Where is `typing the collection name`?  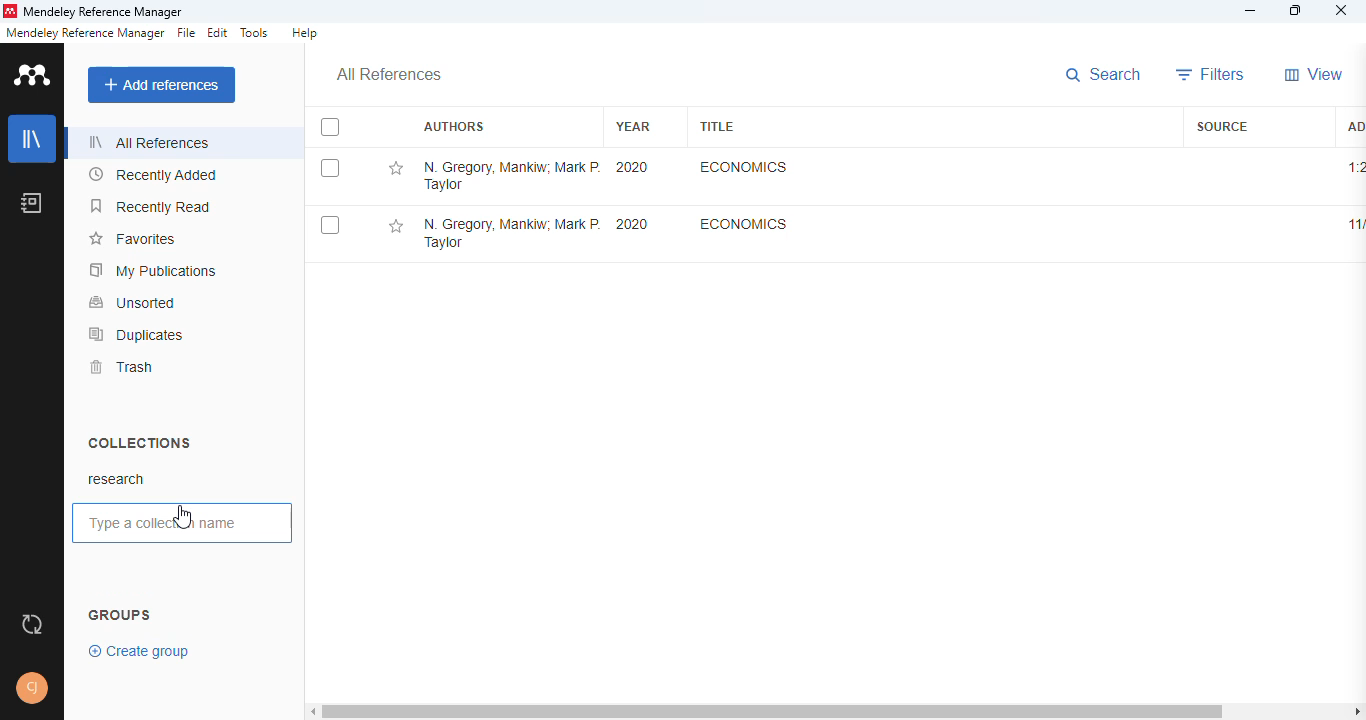
typing the collection name is located at coordinates (184, 524).